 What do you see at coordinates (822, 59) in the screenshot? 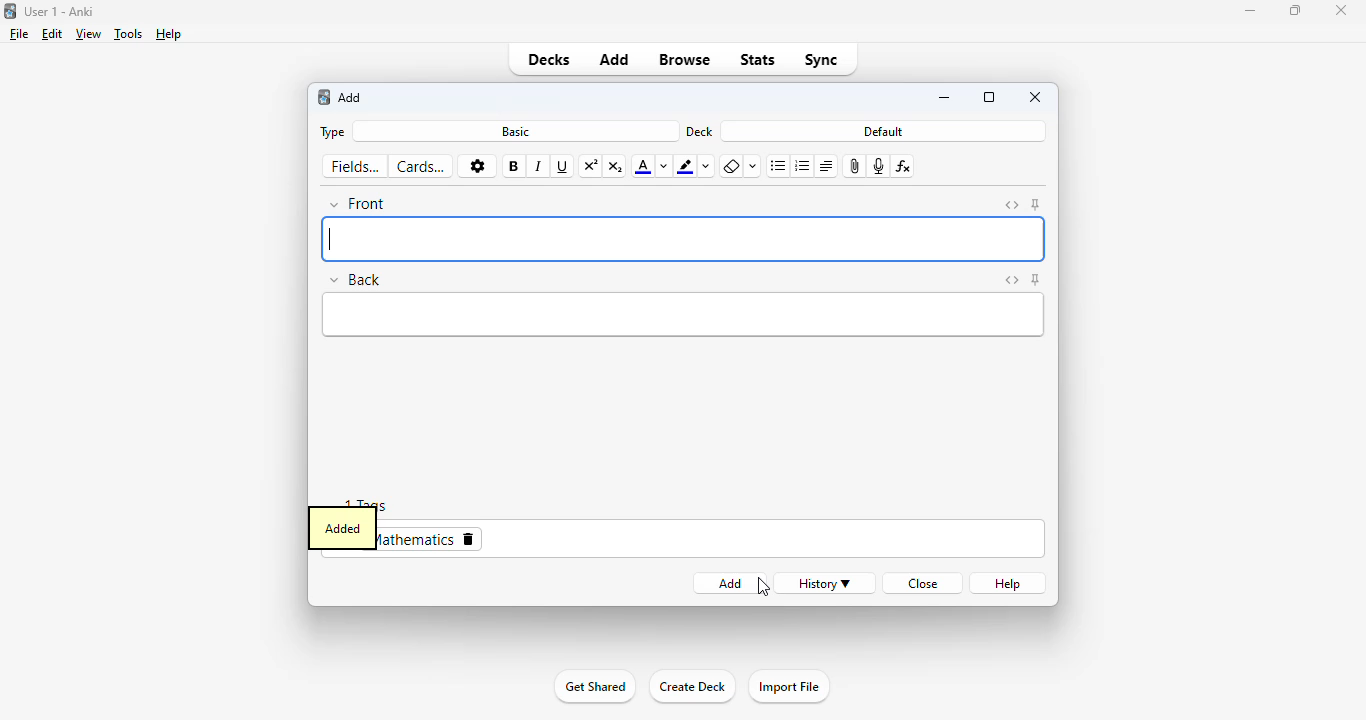
I see `sync` at bounding box center [822, 59].